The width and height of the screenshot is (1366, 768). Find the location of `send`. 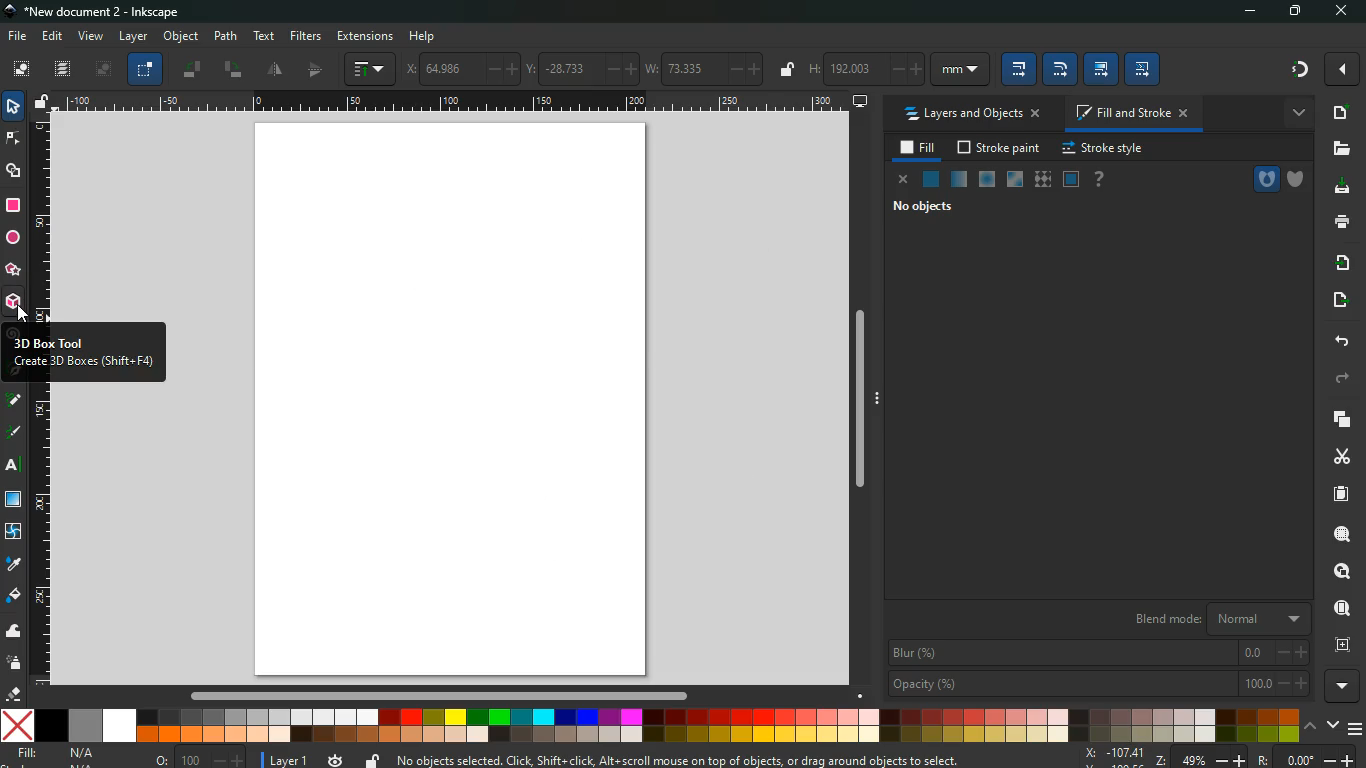

send is located at coordinates (1335, 301).